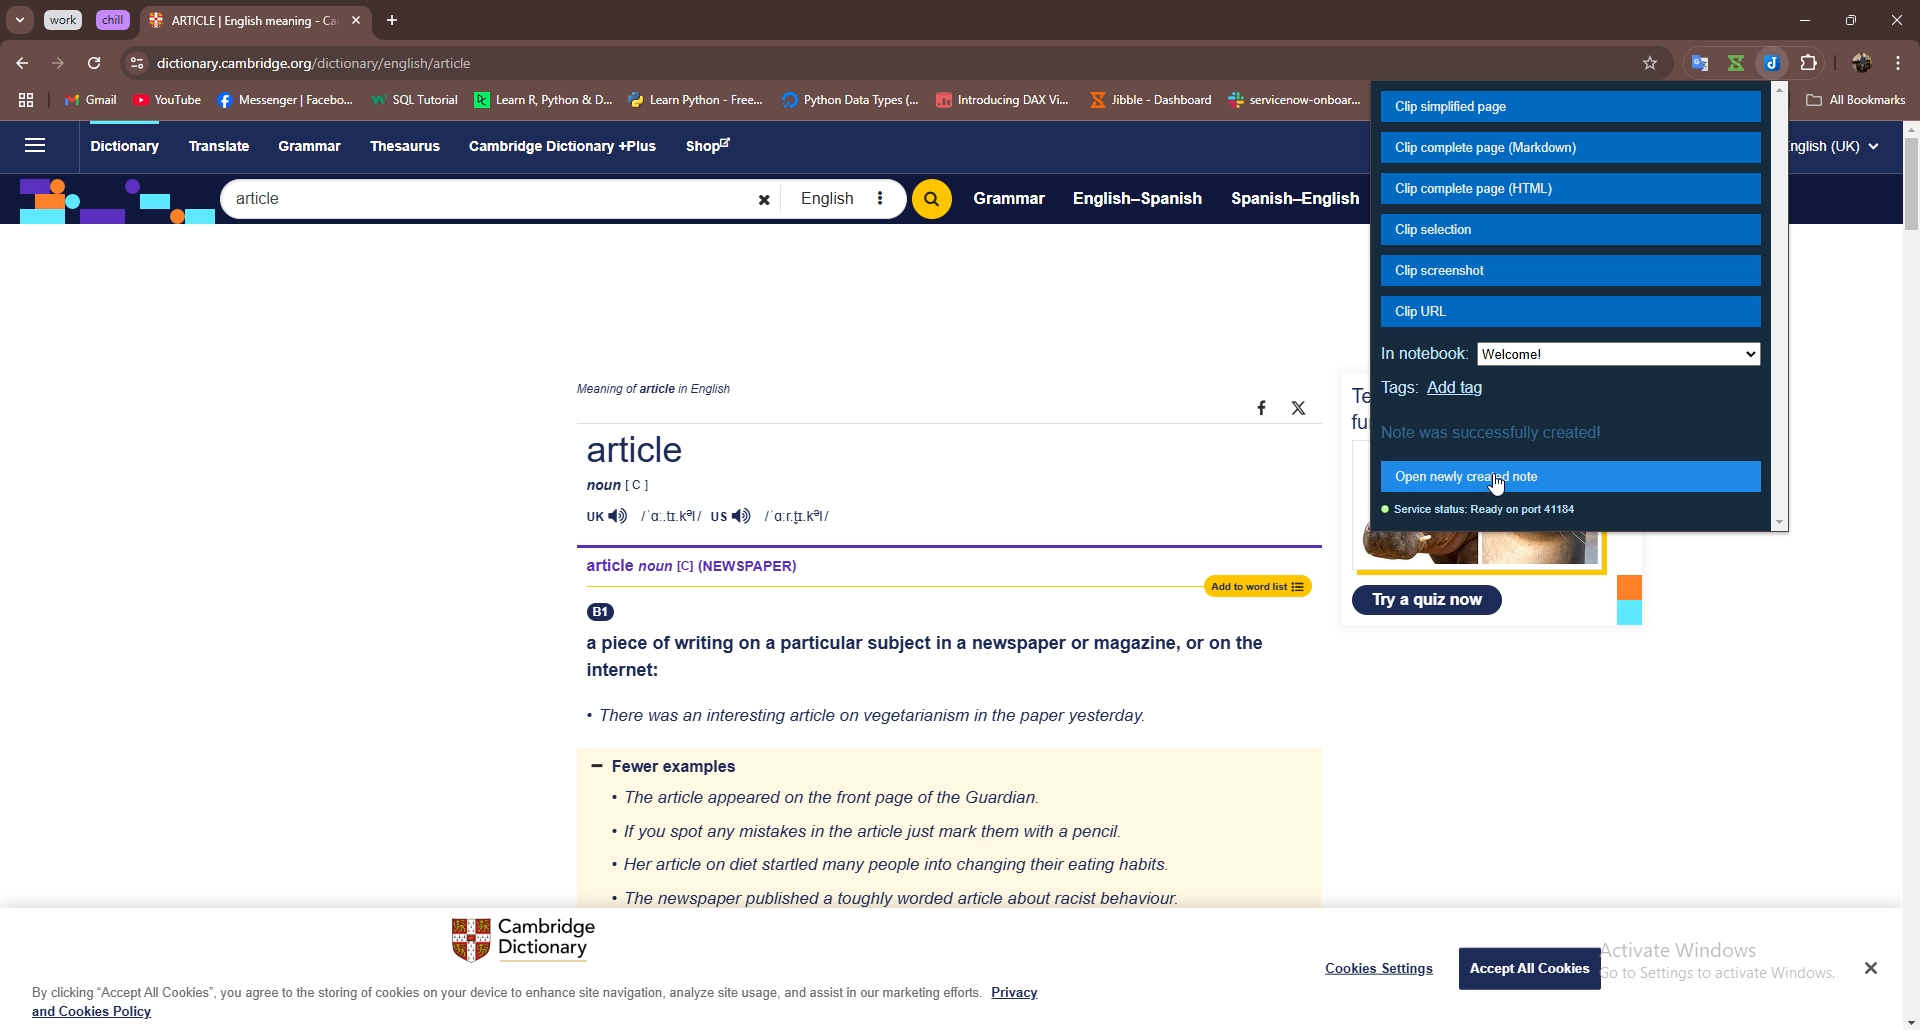 This screenshot has width=1920, height=1030. I want to click on By clicking “Accept All Cookies”, you agree to the storing of cookies on your device to enhance site navigation, analyze site usage, and assist in our marketing efforts. Privacy
and Cookies Policy, so click(536, 1002).